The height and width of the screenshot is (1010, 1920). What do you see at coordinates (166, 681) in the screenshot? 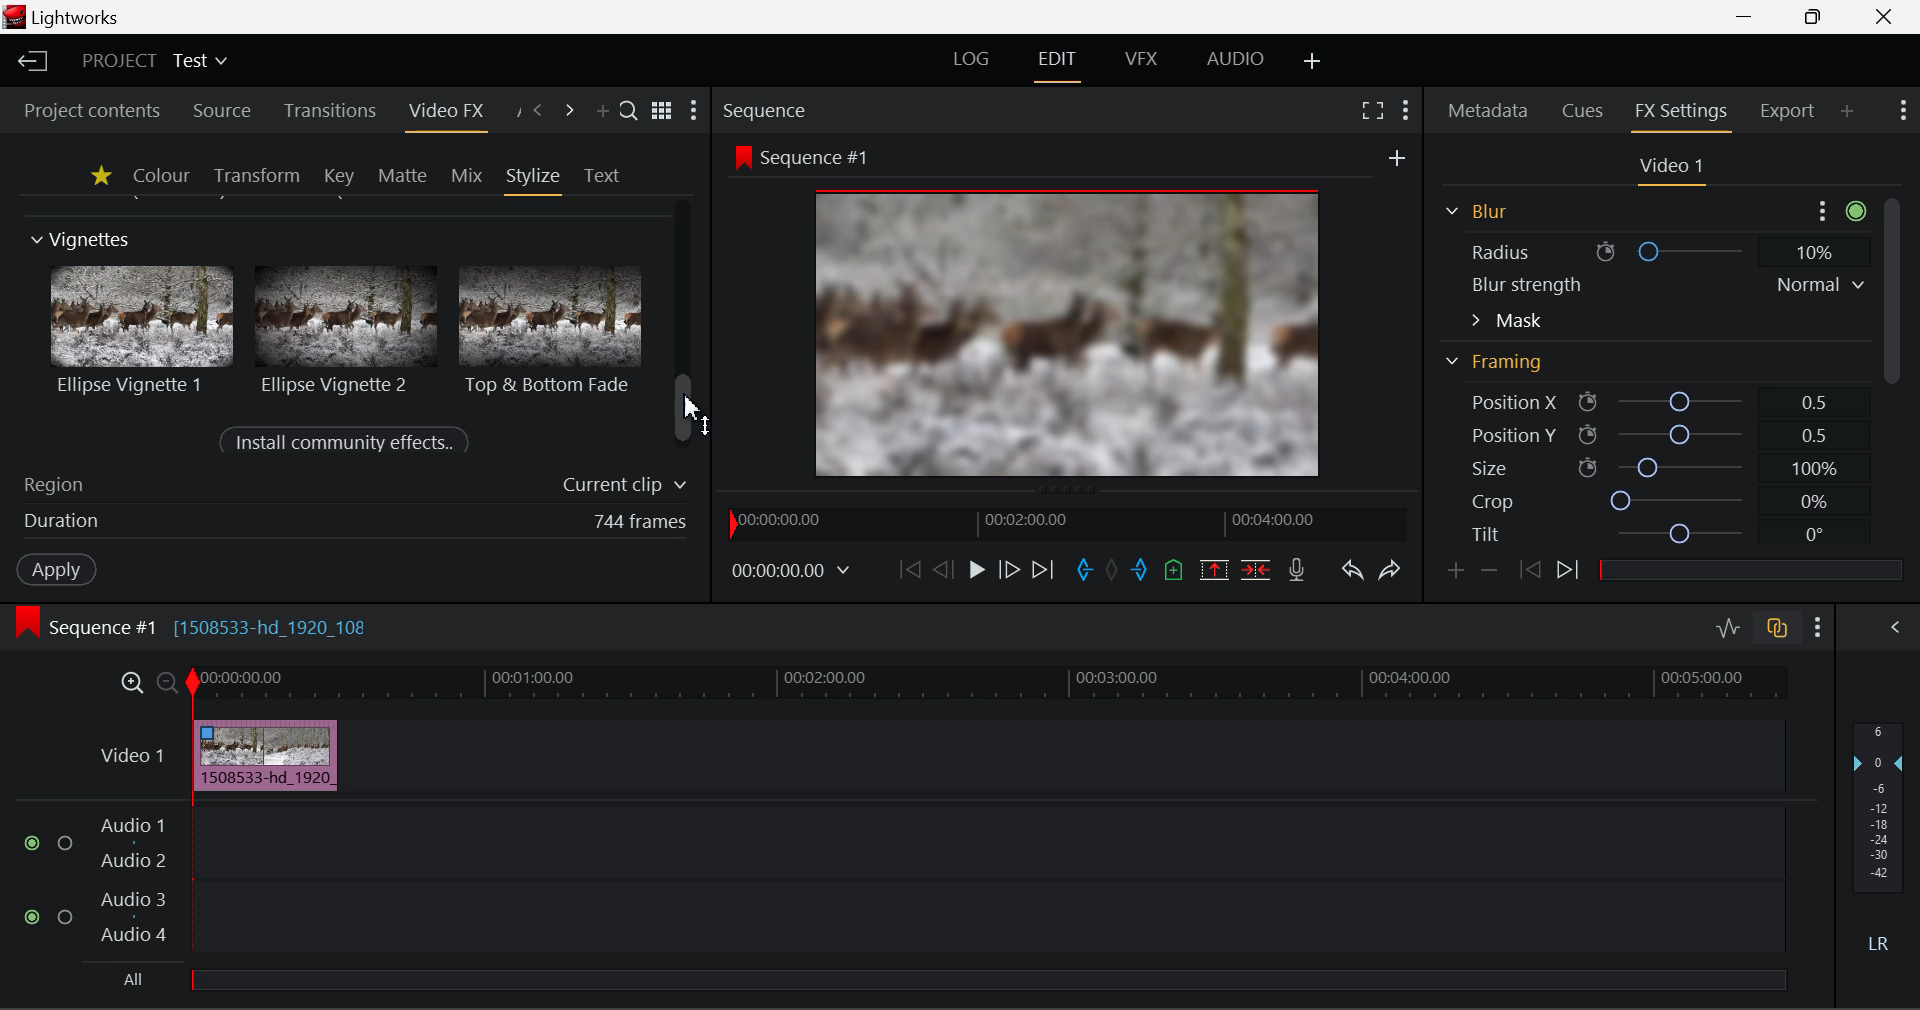
I see `Timeline Zoom Out` at bounding box center [166, 681].